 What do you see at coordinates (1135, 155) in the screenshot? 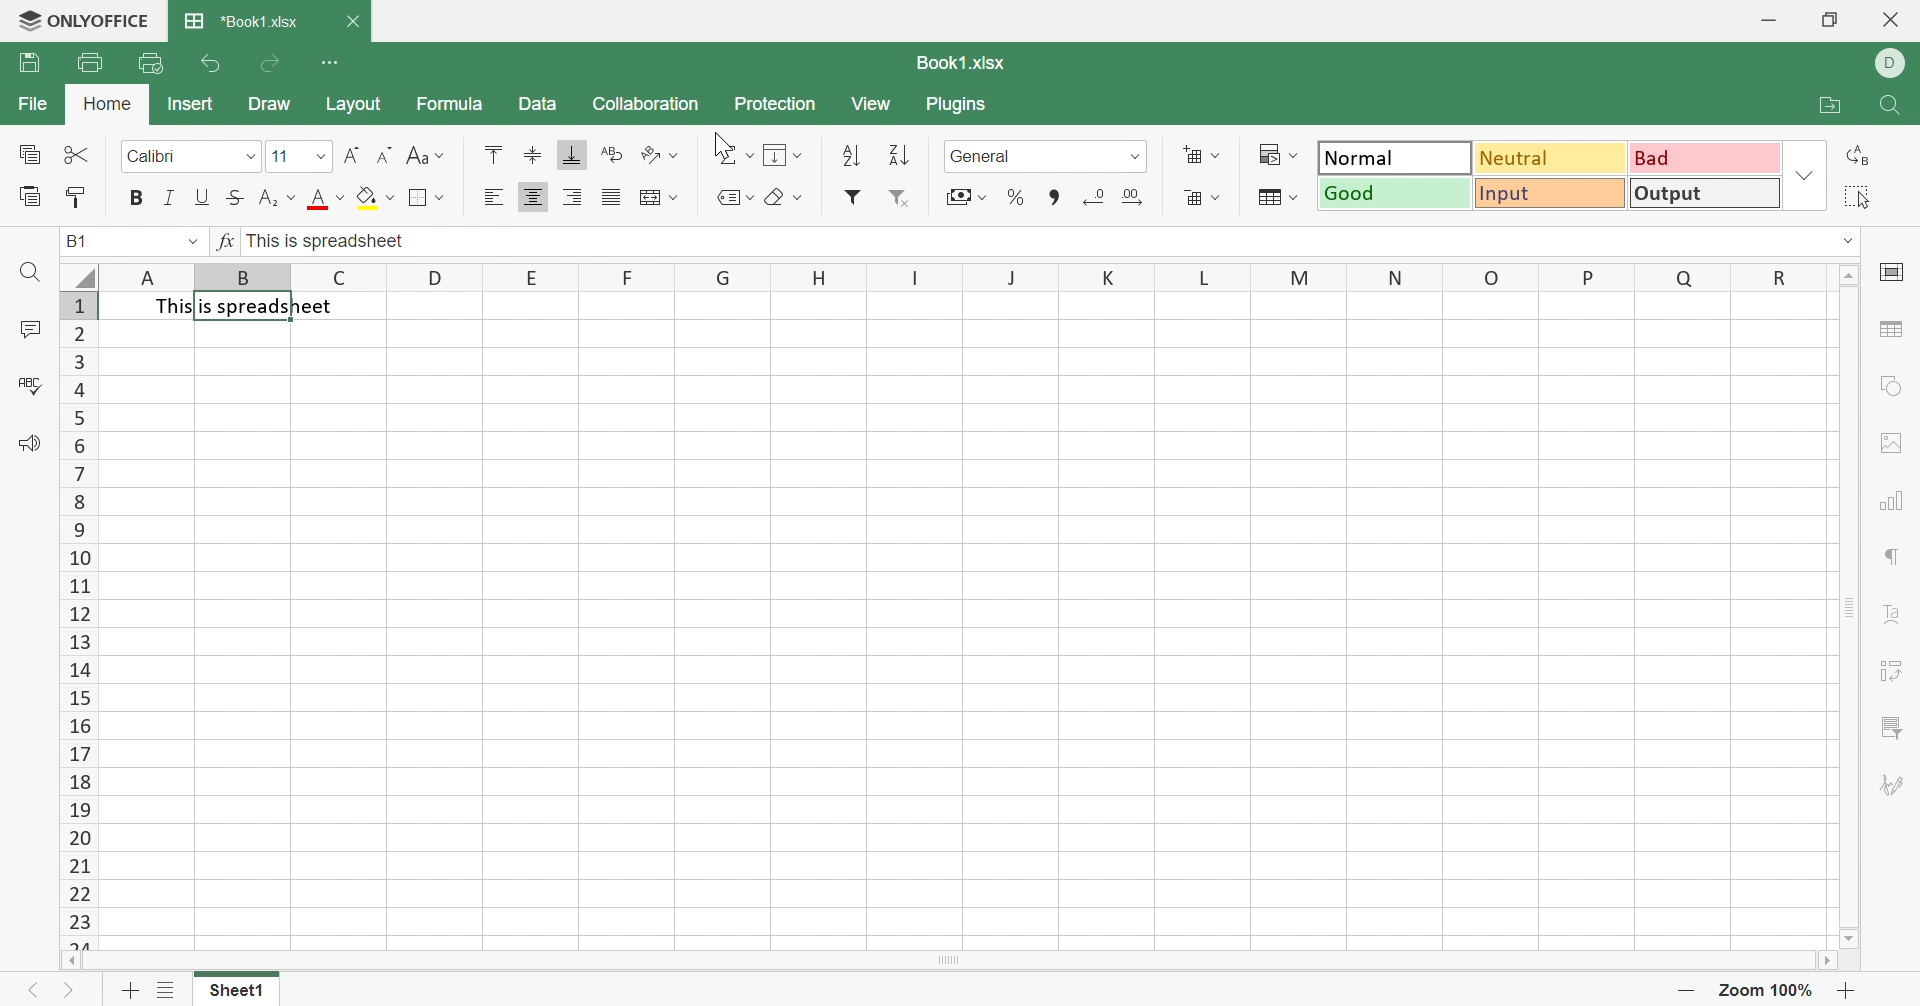
I see `Drop Down` at bounding box center [1135, 155].